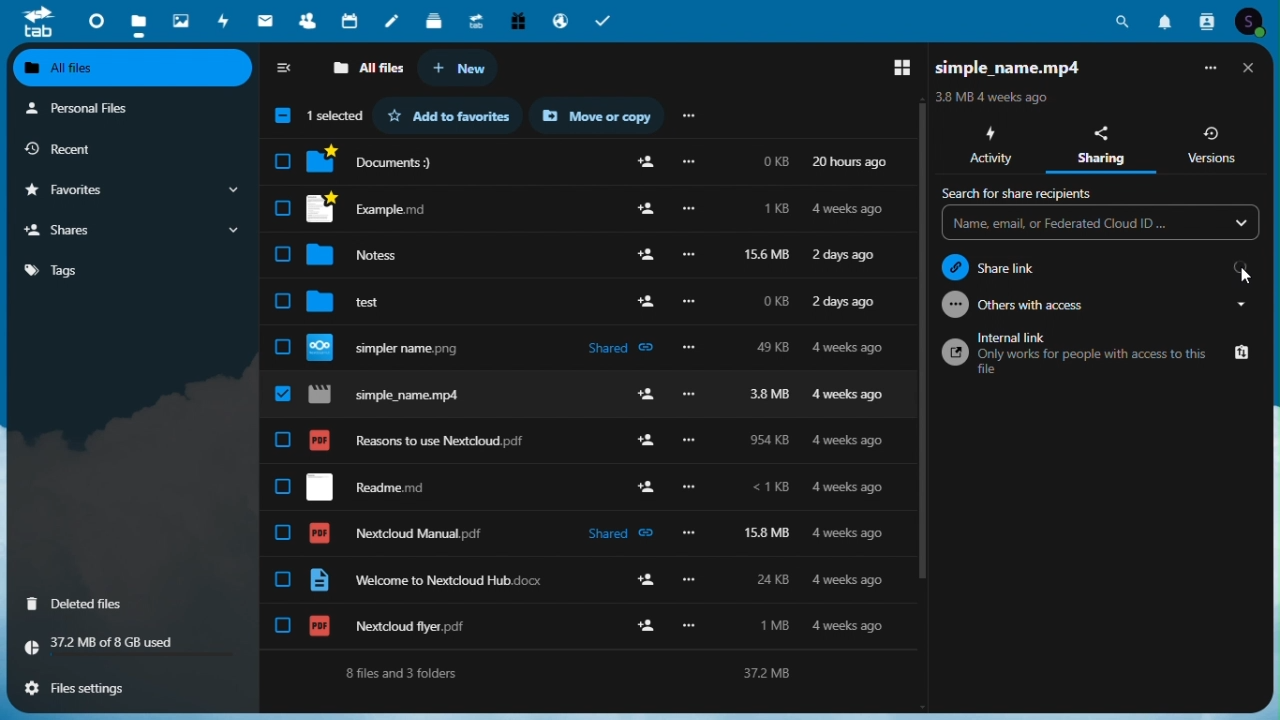 This screenshot has height=720, width=1280. What do you see at coordinates (1272, 371) in the screenshot?
I see `Vertical scroll bar` at bounding box center [1272, 371].